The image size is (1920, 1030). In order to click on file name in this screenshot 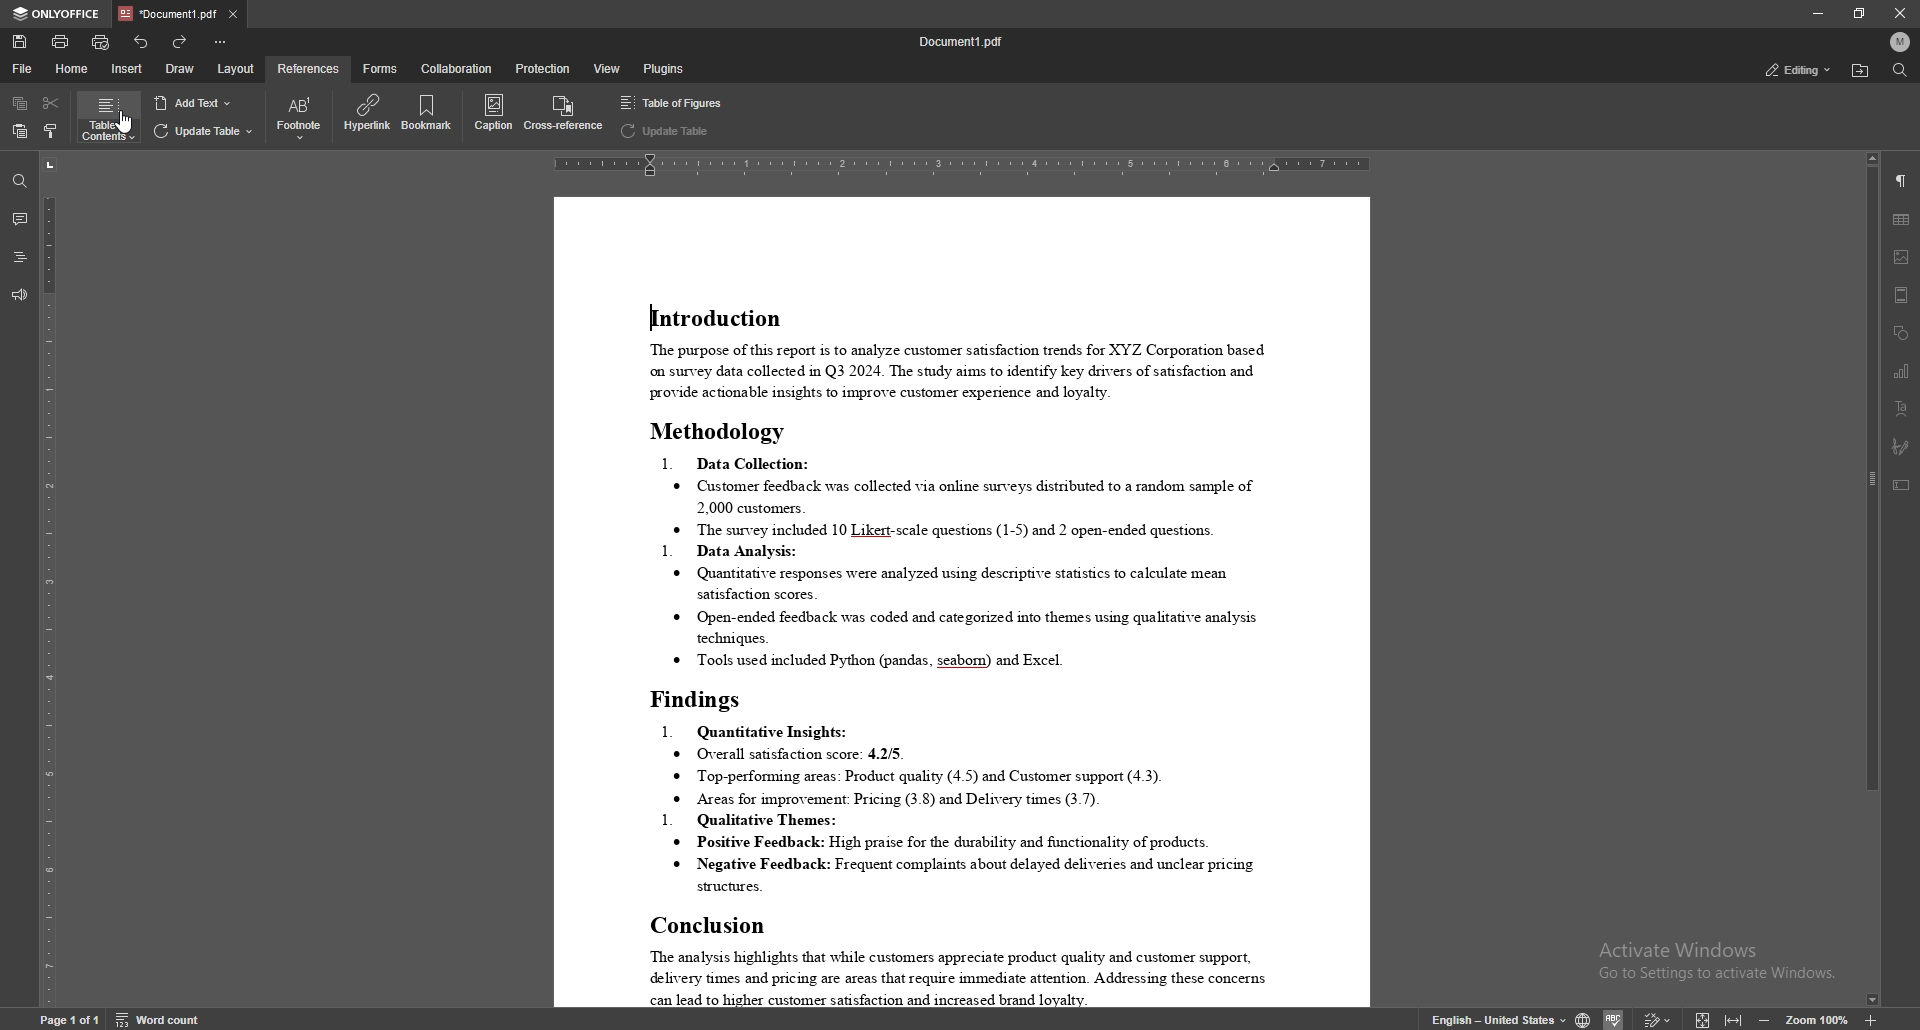, I will do `click(963, 41)`.